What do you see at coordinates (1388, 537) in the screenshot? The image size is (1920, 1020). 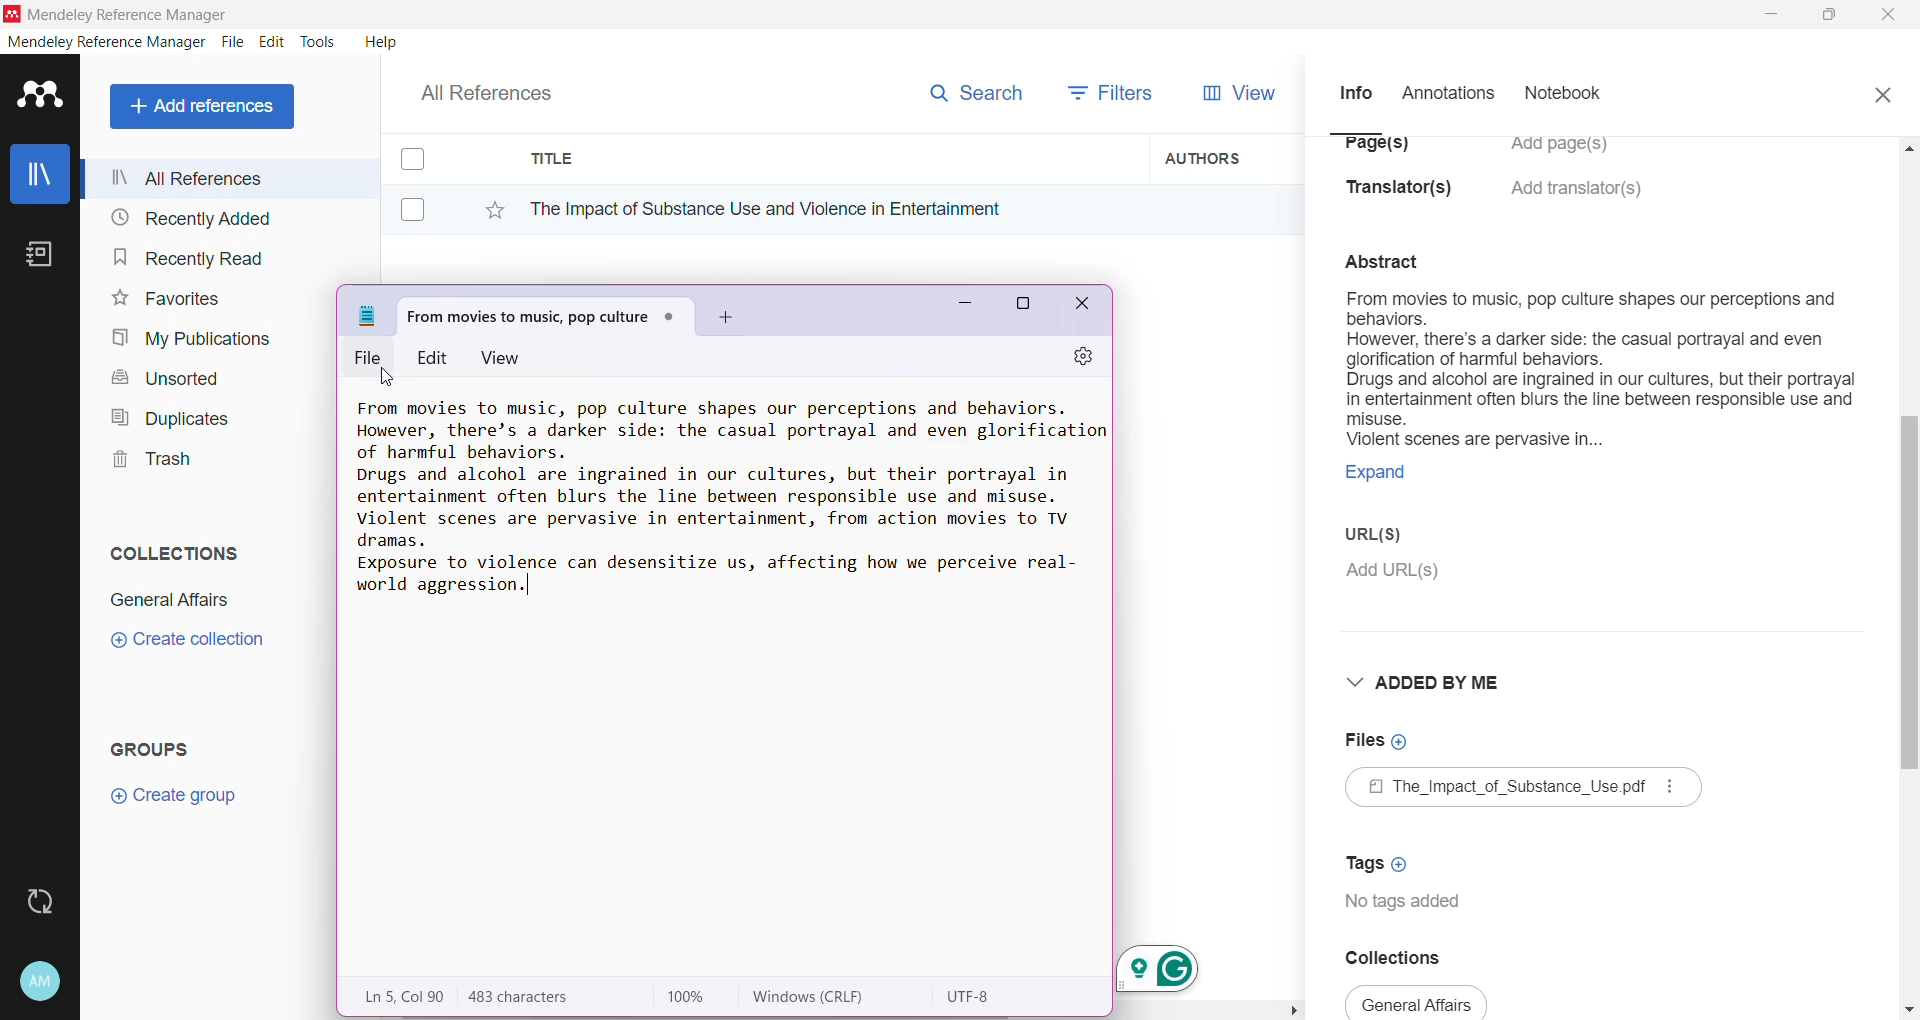 I see `URL(S)` at bounding box center [1388, 537].